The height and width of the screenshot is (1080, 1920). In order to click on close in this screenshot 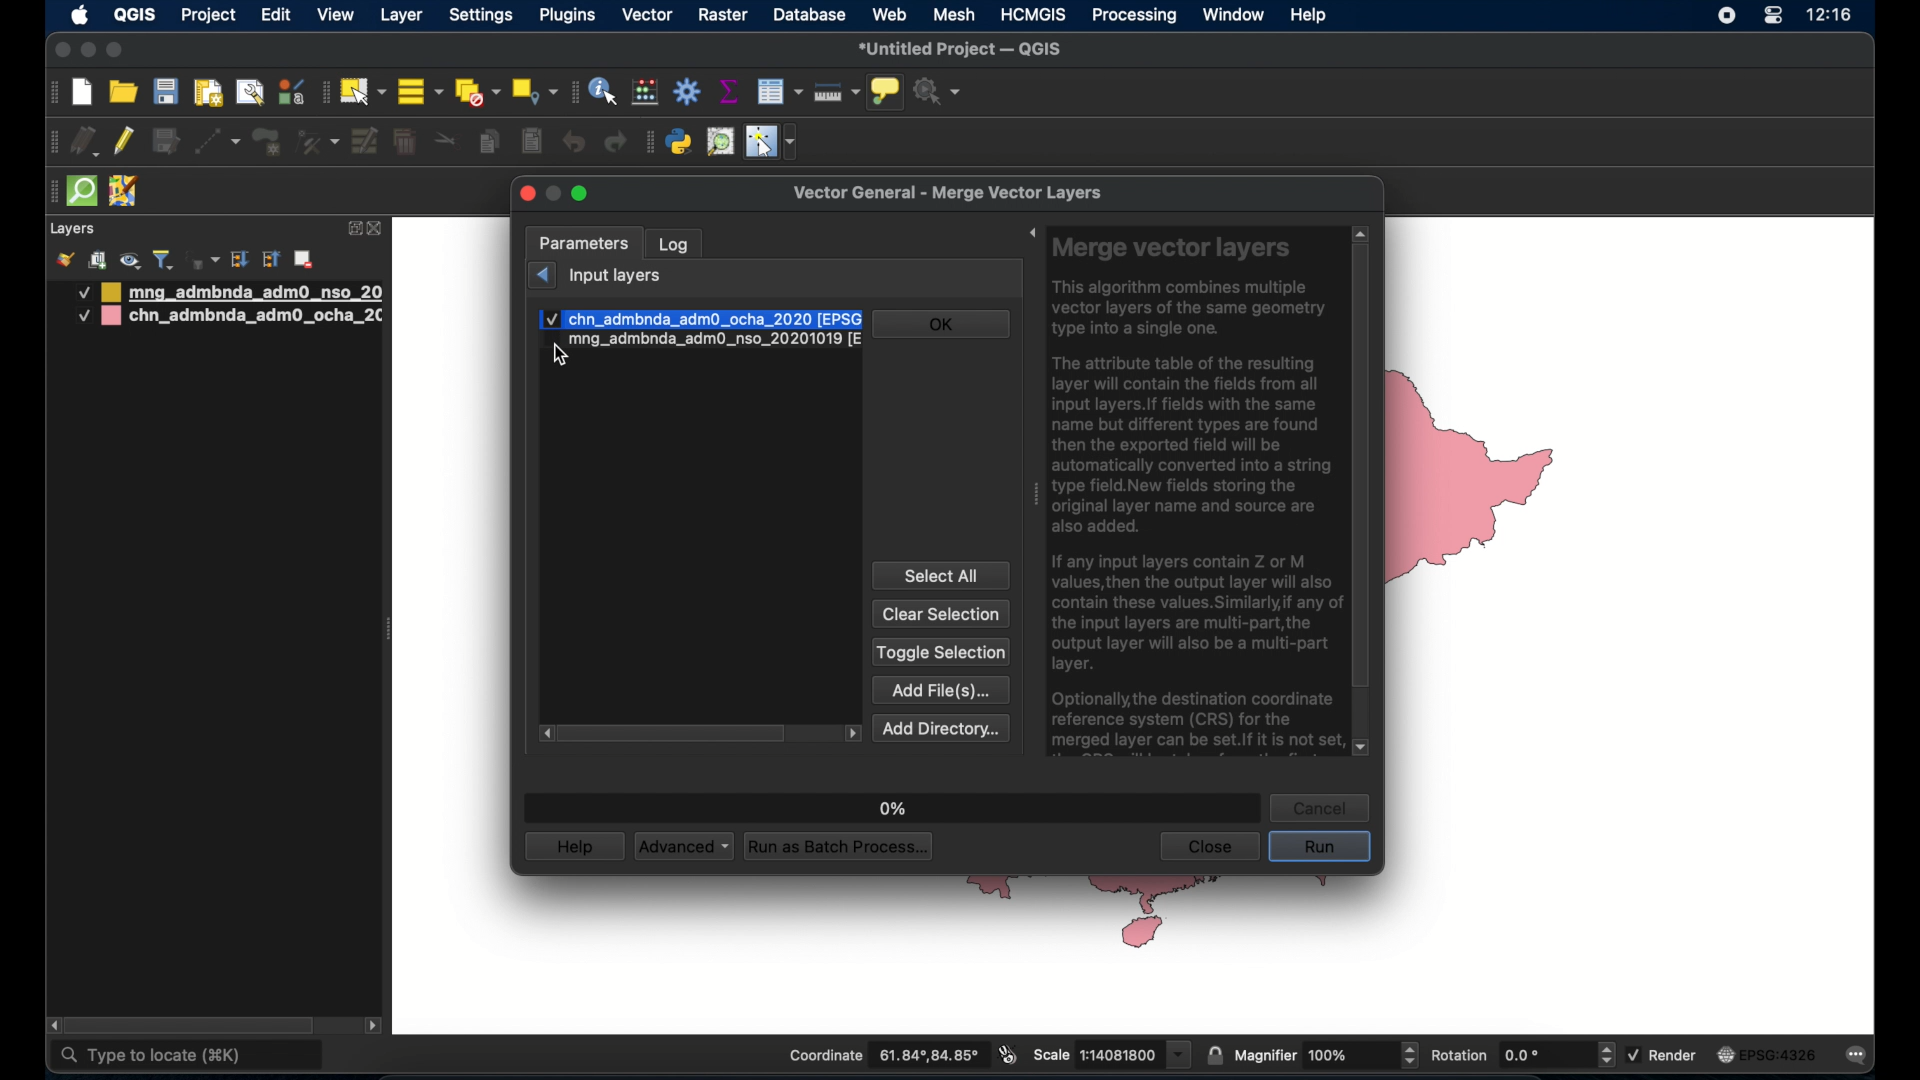, I will do `click(1208, 847)`.